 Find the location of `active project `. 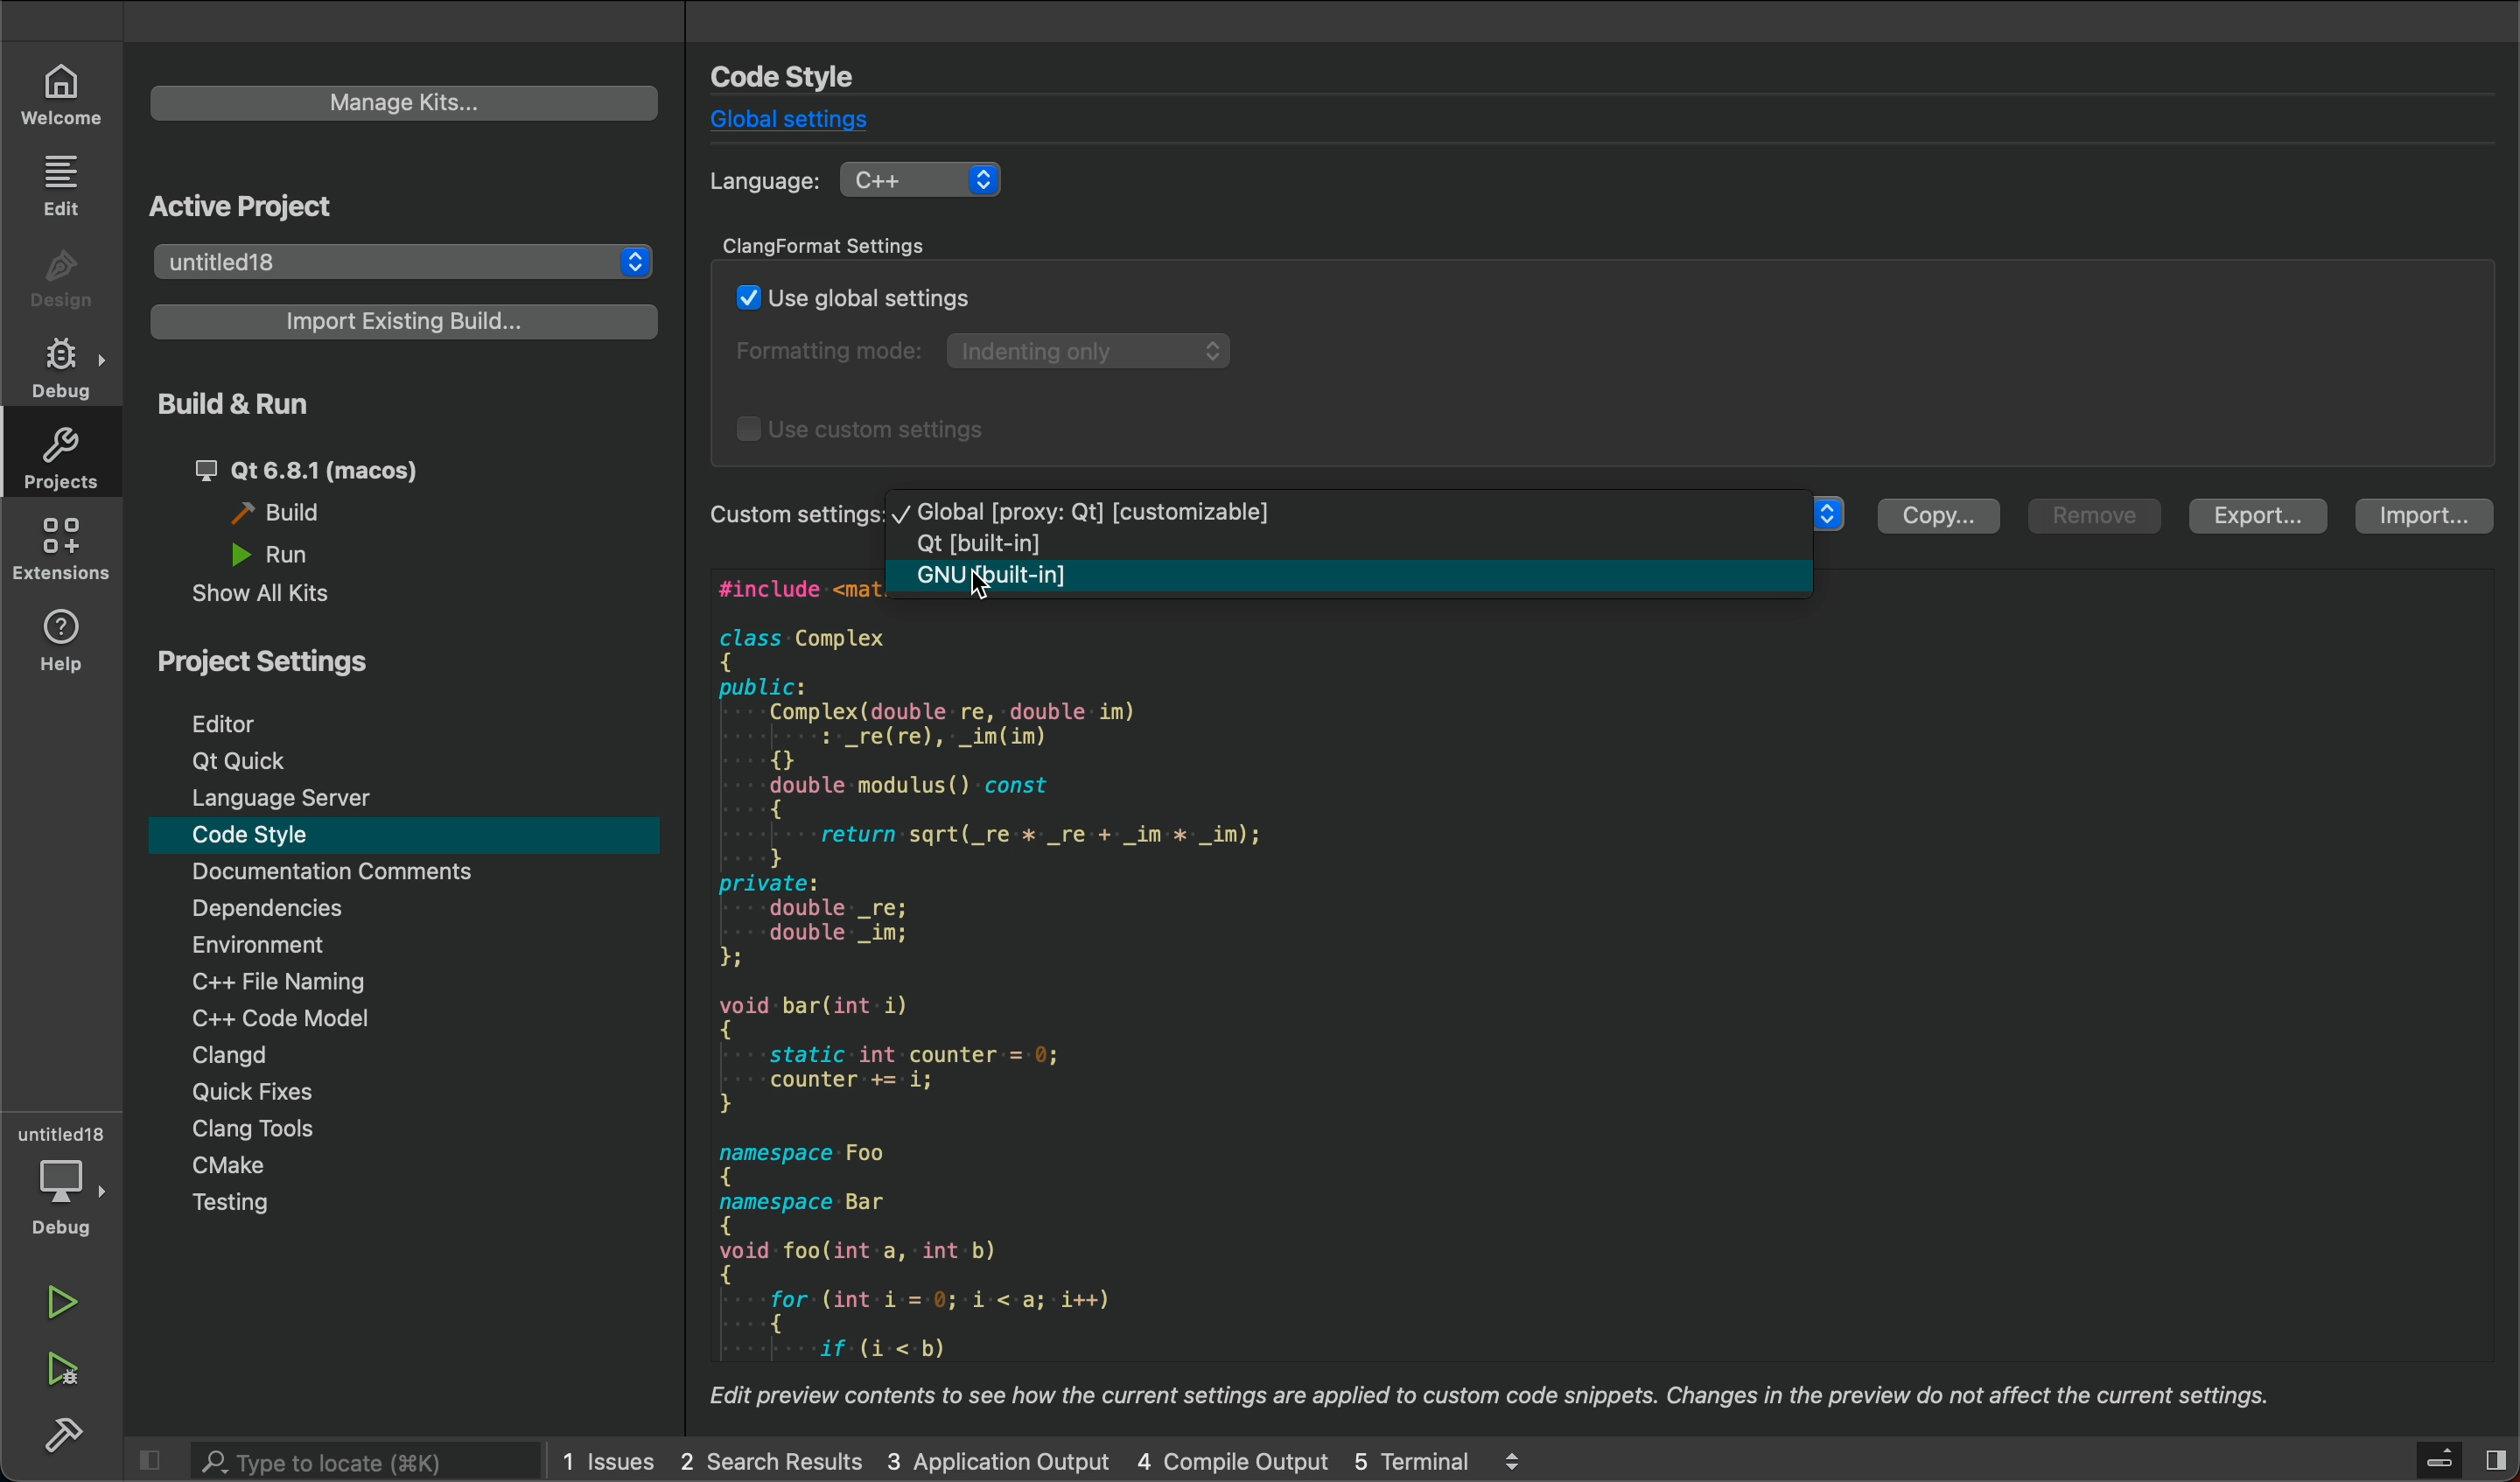

active project  is located at coordinates (246, 205).